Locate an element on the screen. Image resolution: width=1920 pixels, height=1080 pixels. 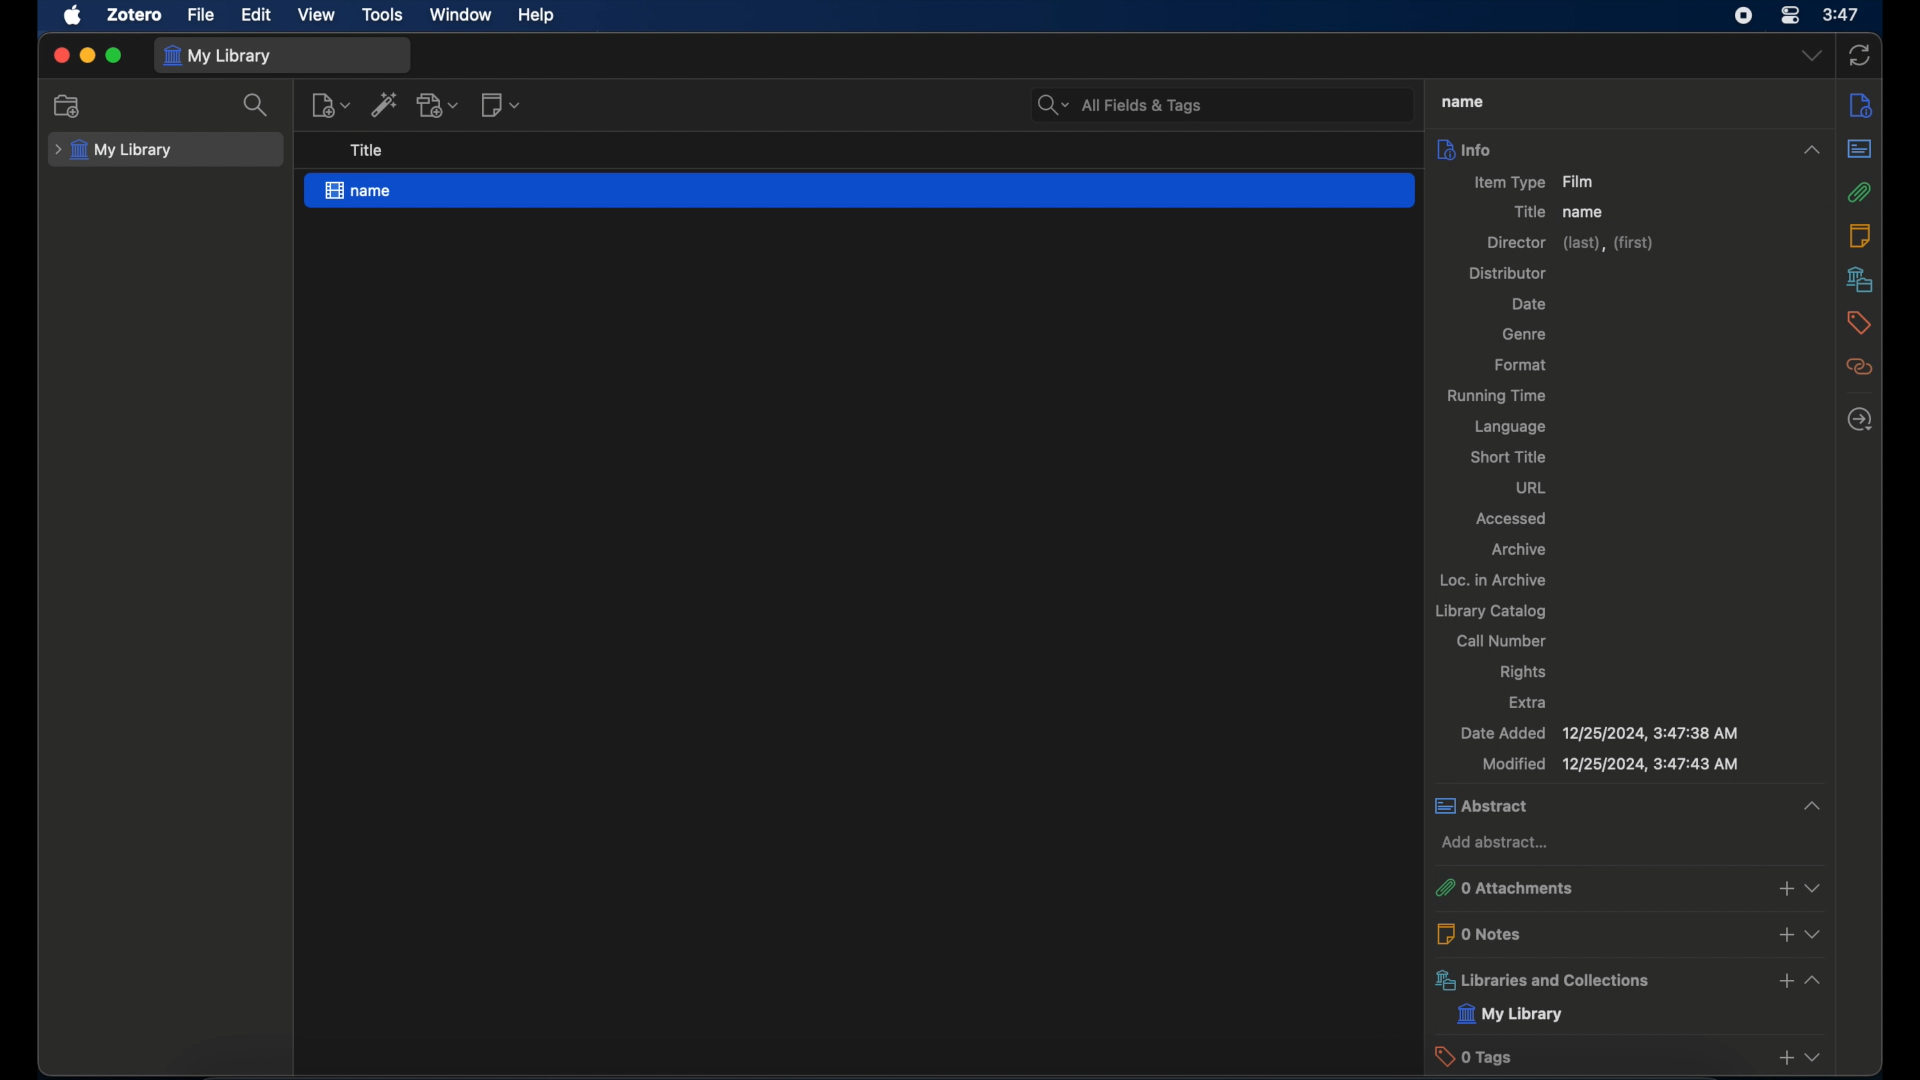
collapse is located at coordinates (1821, 978).